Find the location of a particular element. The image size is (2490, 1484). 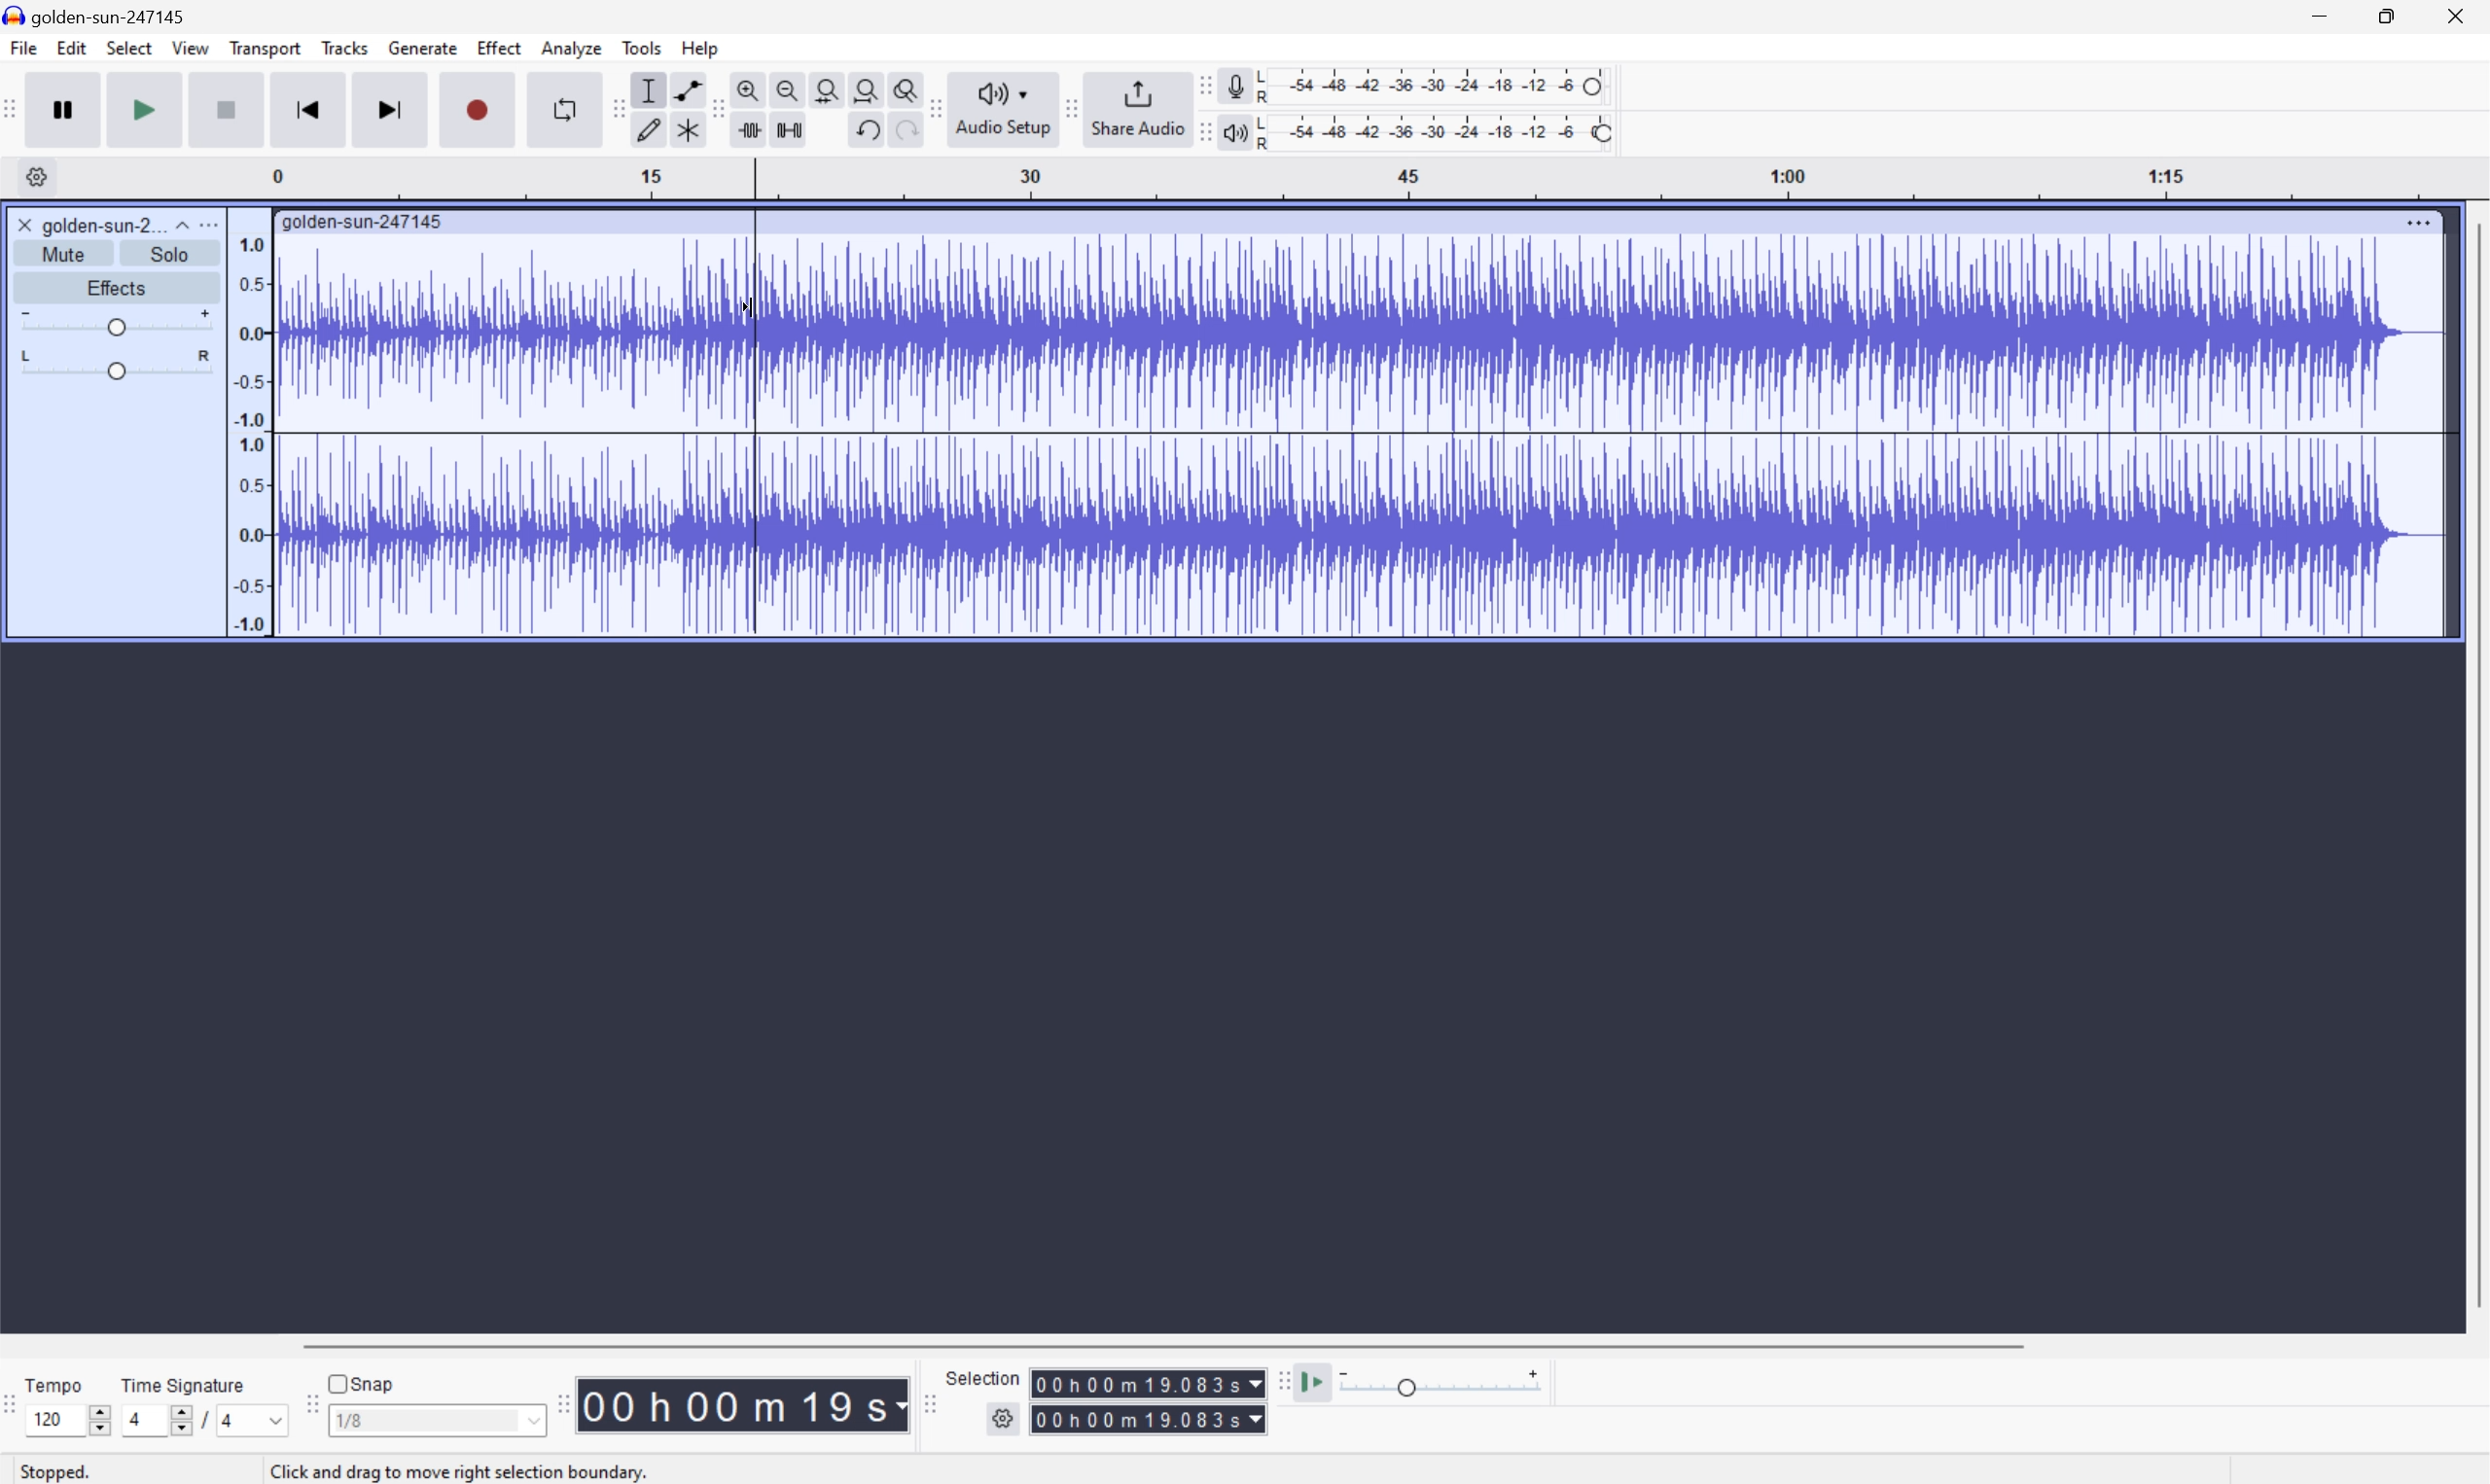

Audacity selection toolbar is located at coordinates (929, 1410).